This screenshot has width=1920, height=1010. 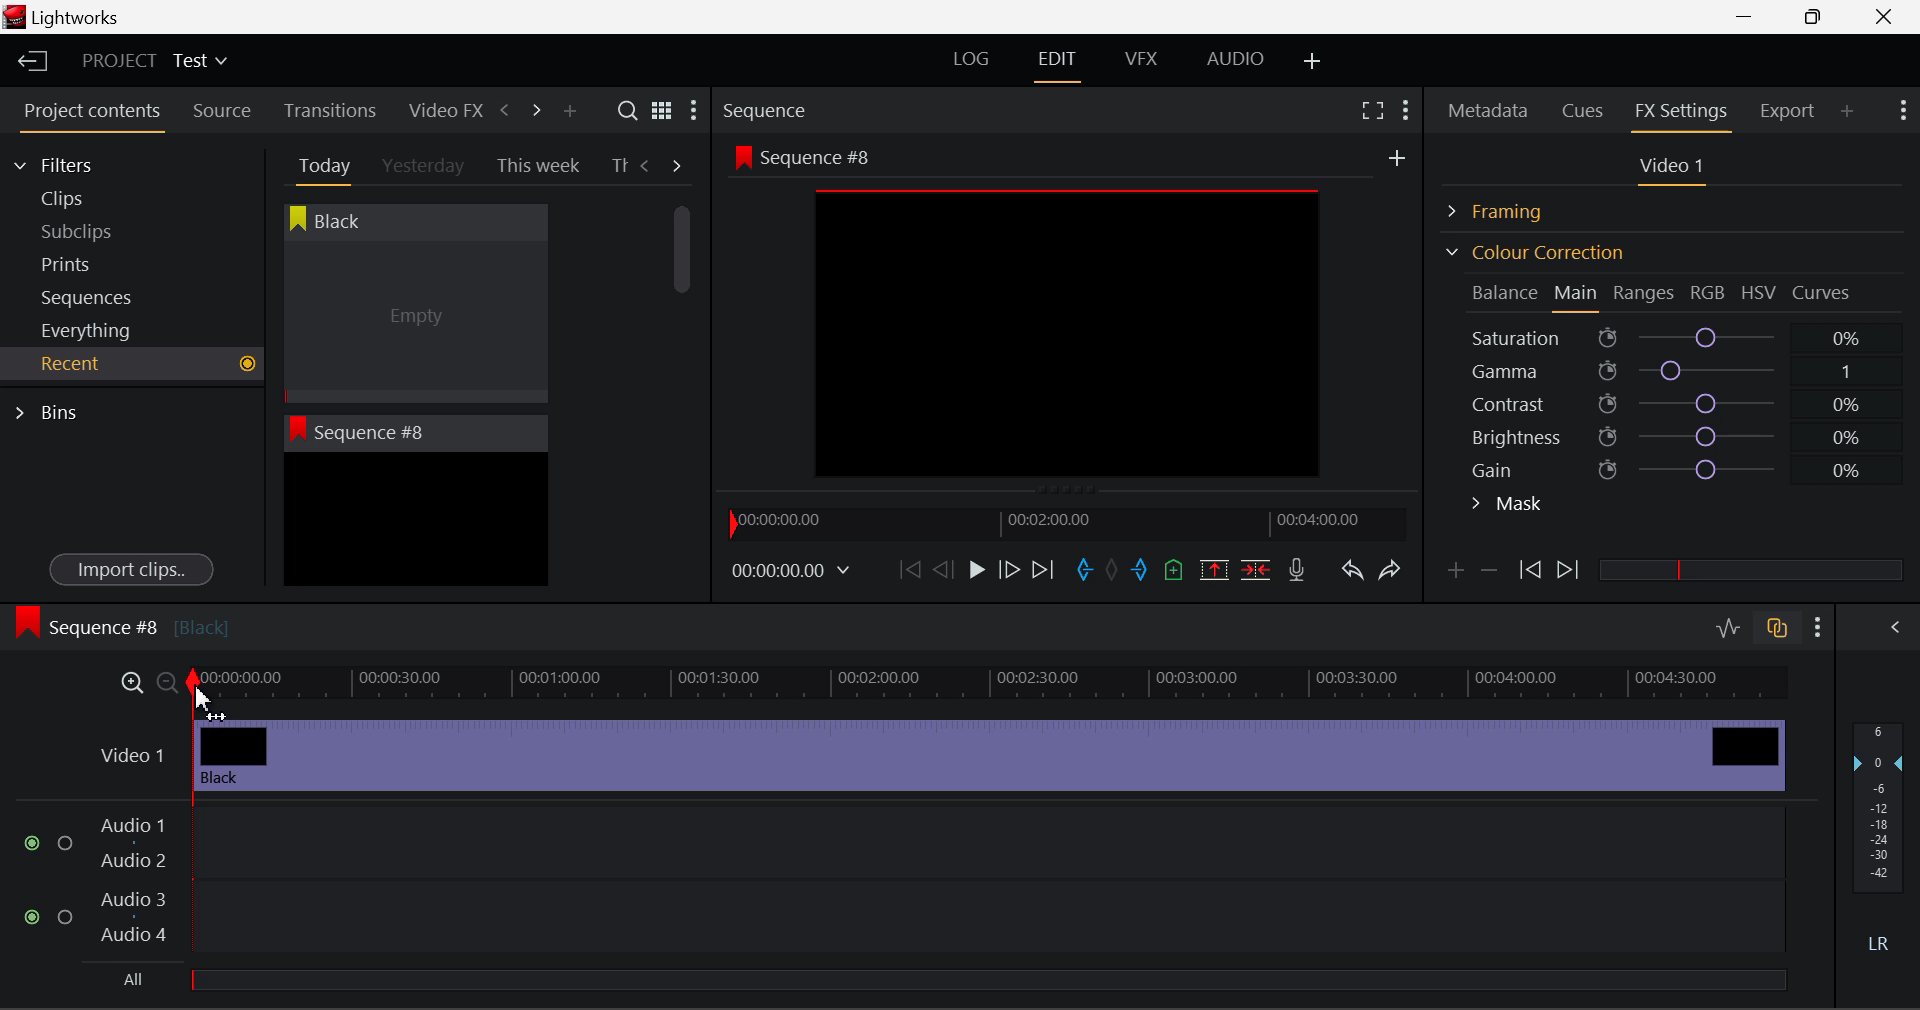 What do you see at coordinates (1172, 571) in the screenshot?
I see `Mark Cue` at bounding box center [1172, 571].